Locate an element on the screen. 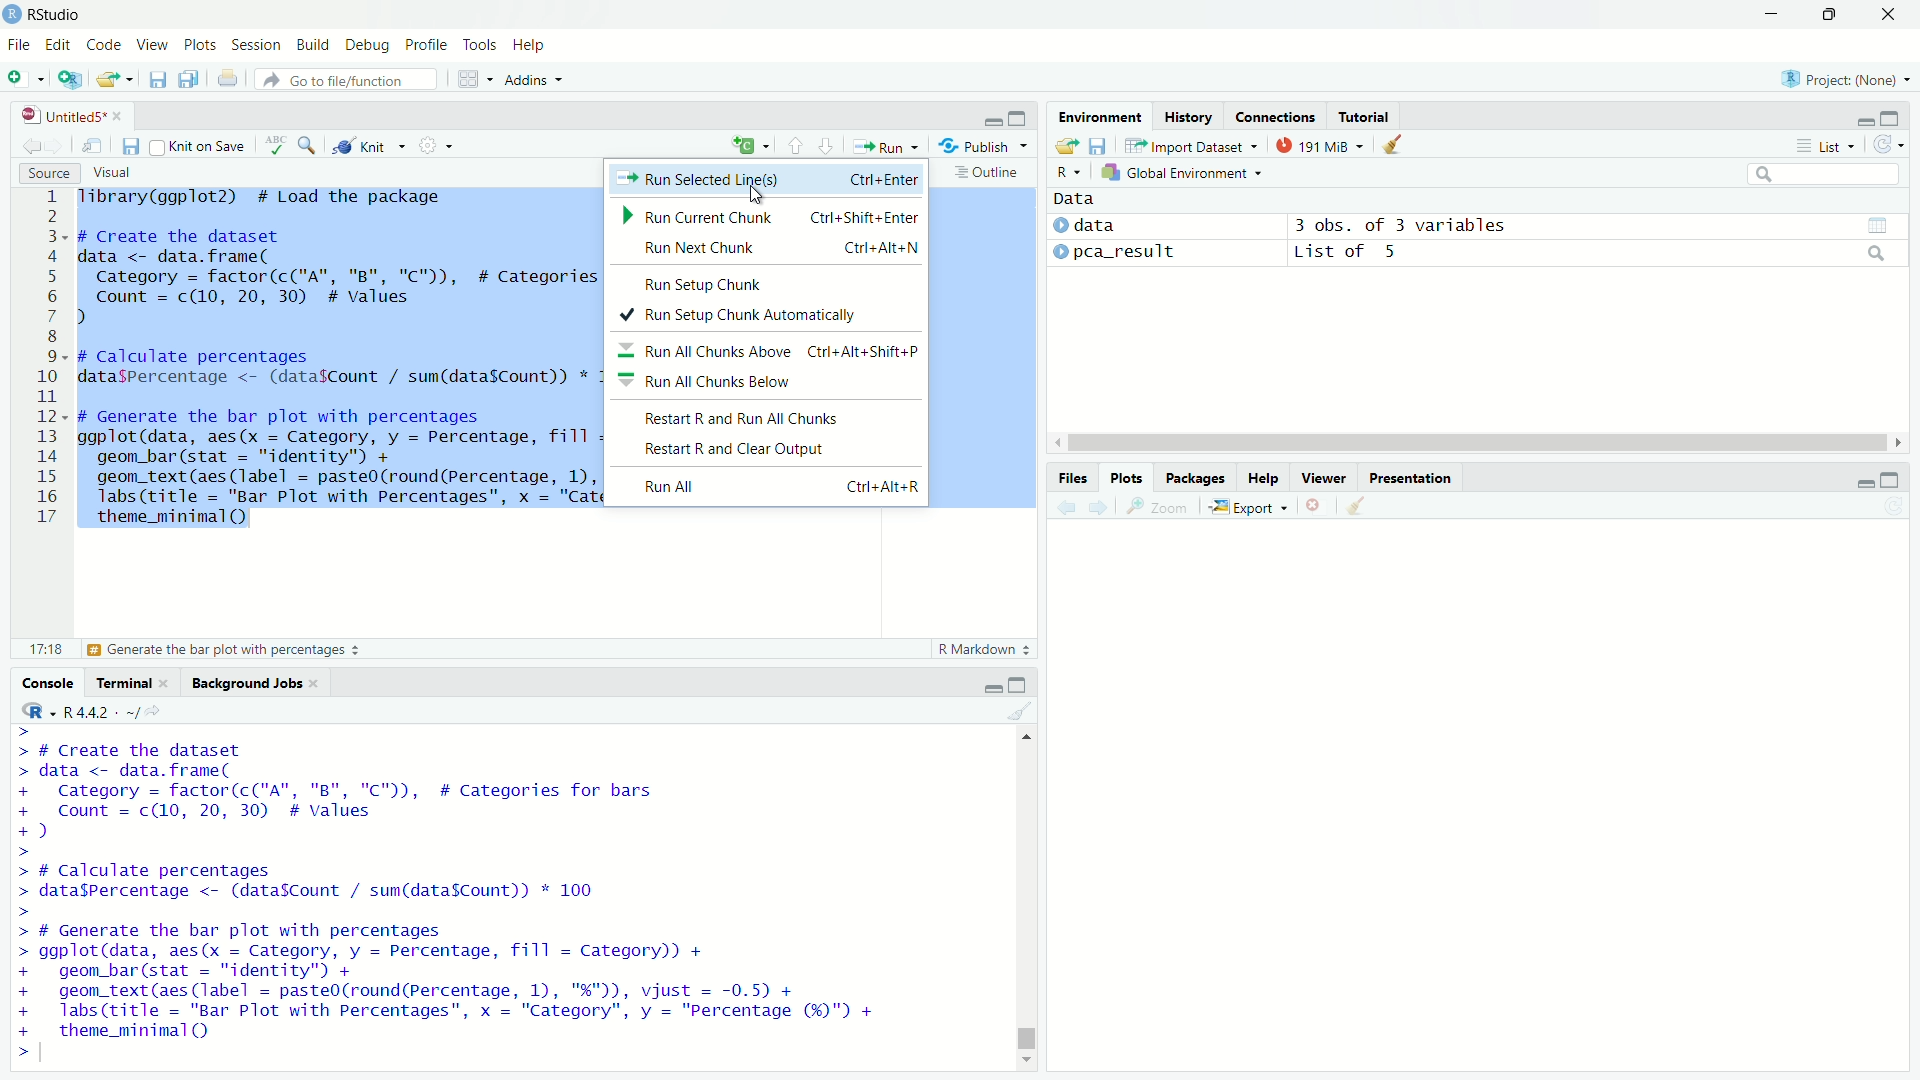  find and repace is located at coordinates (309, 145).